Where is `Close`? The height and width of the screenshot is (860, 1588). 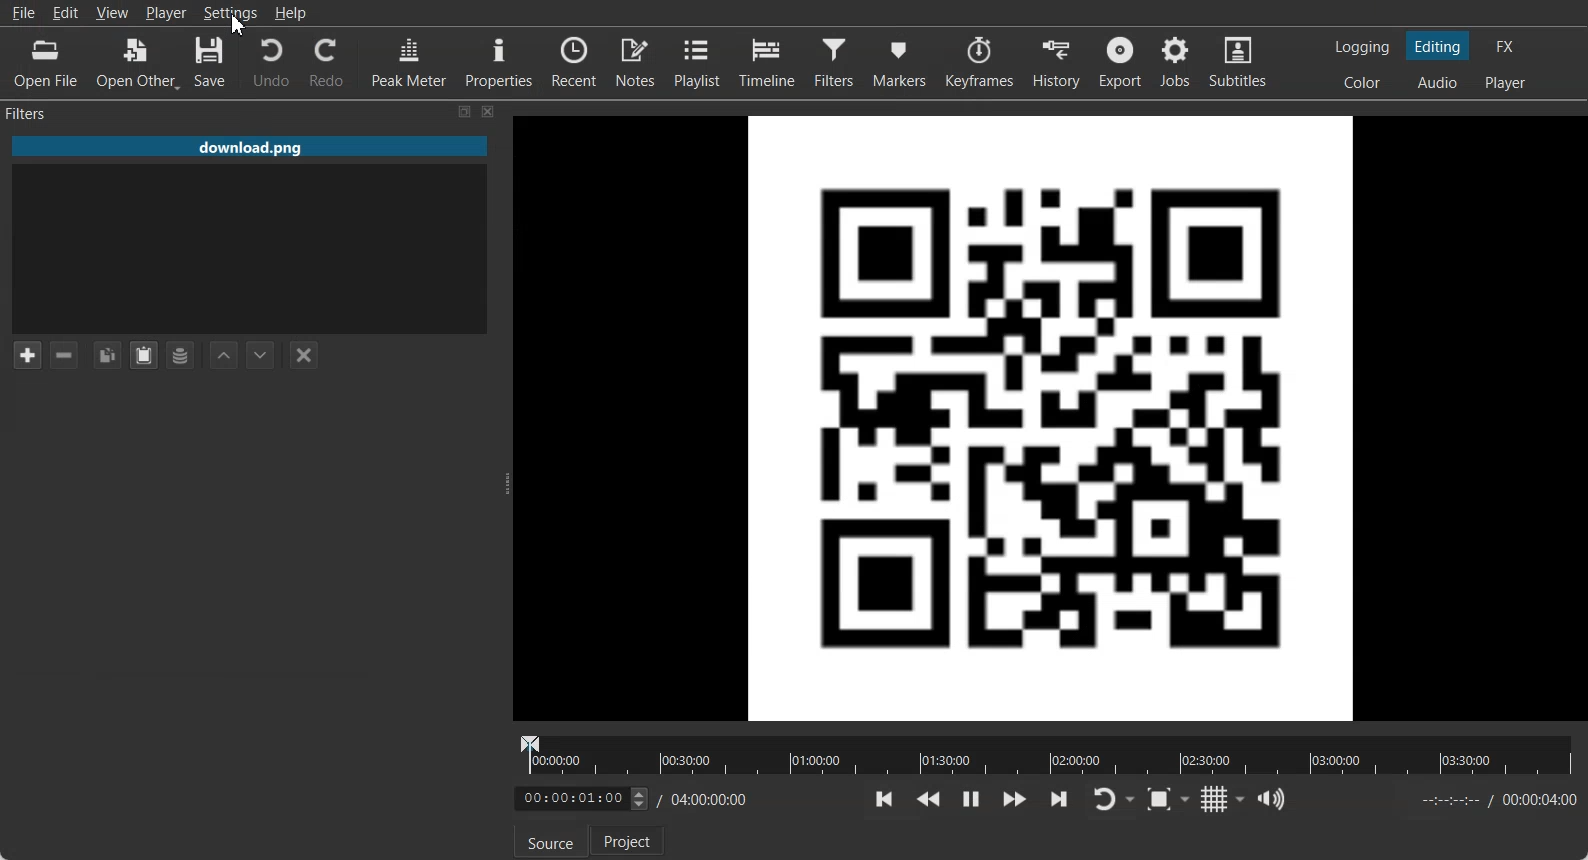
Close is located at coordinates (489, 112).